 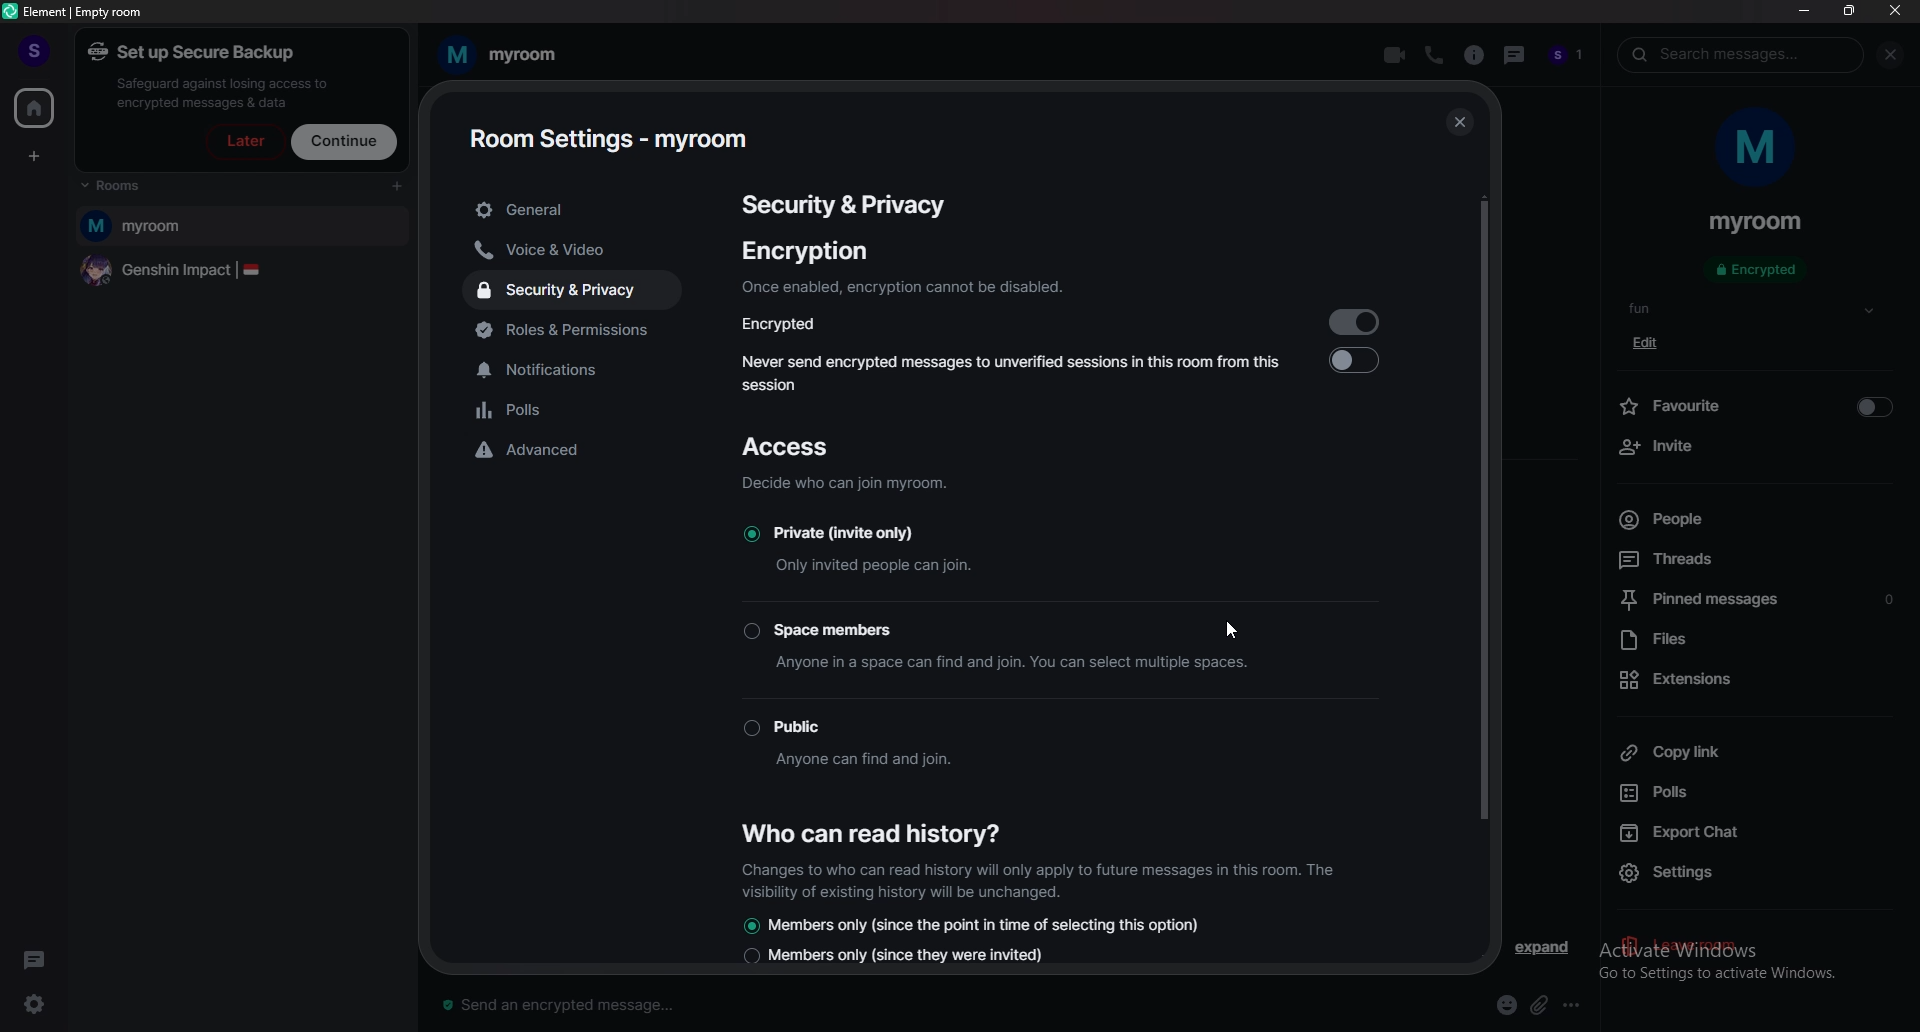 What do you see at coordinates (1894, 55) in the screenshot?
I see `close` at bounding box center [1894, 55].